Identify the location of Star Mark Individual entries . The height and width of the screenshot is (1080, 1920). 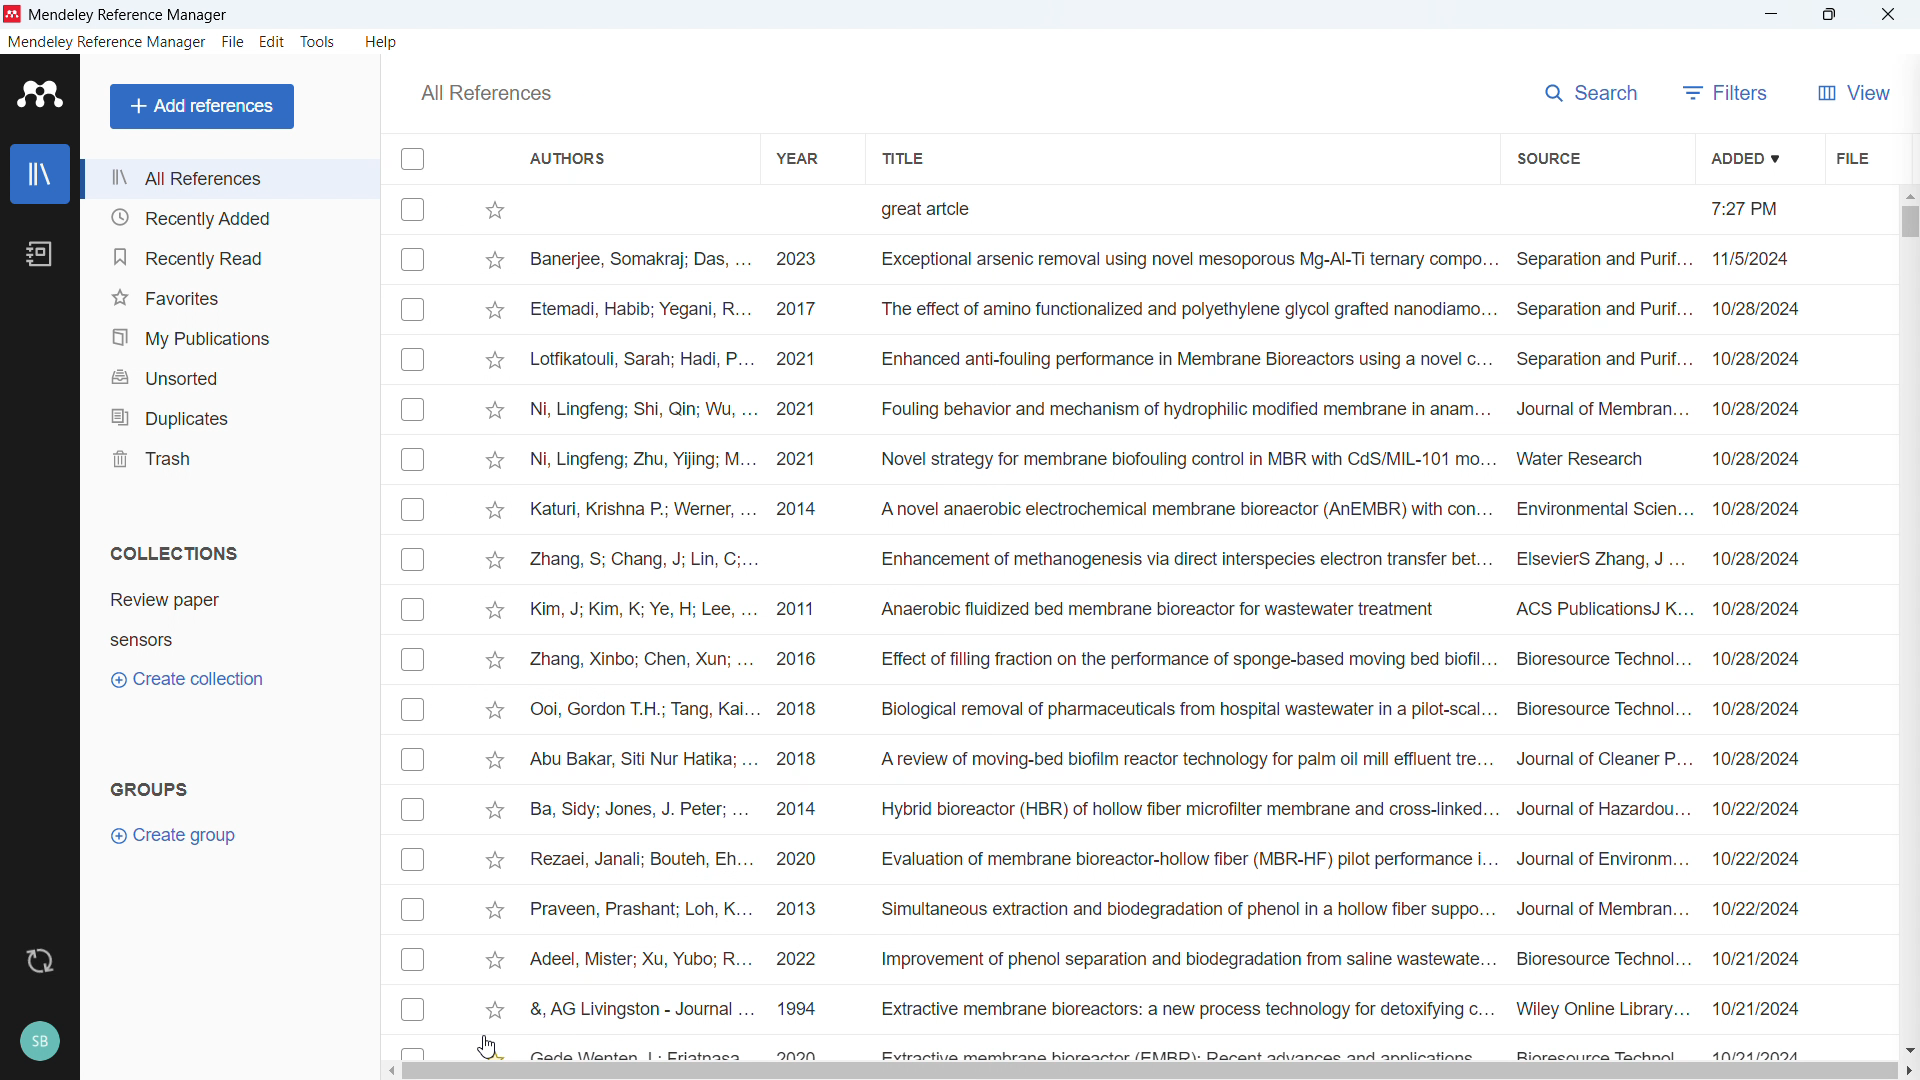
(494, 650).